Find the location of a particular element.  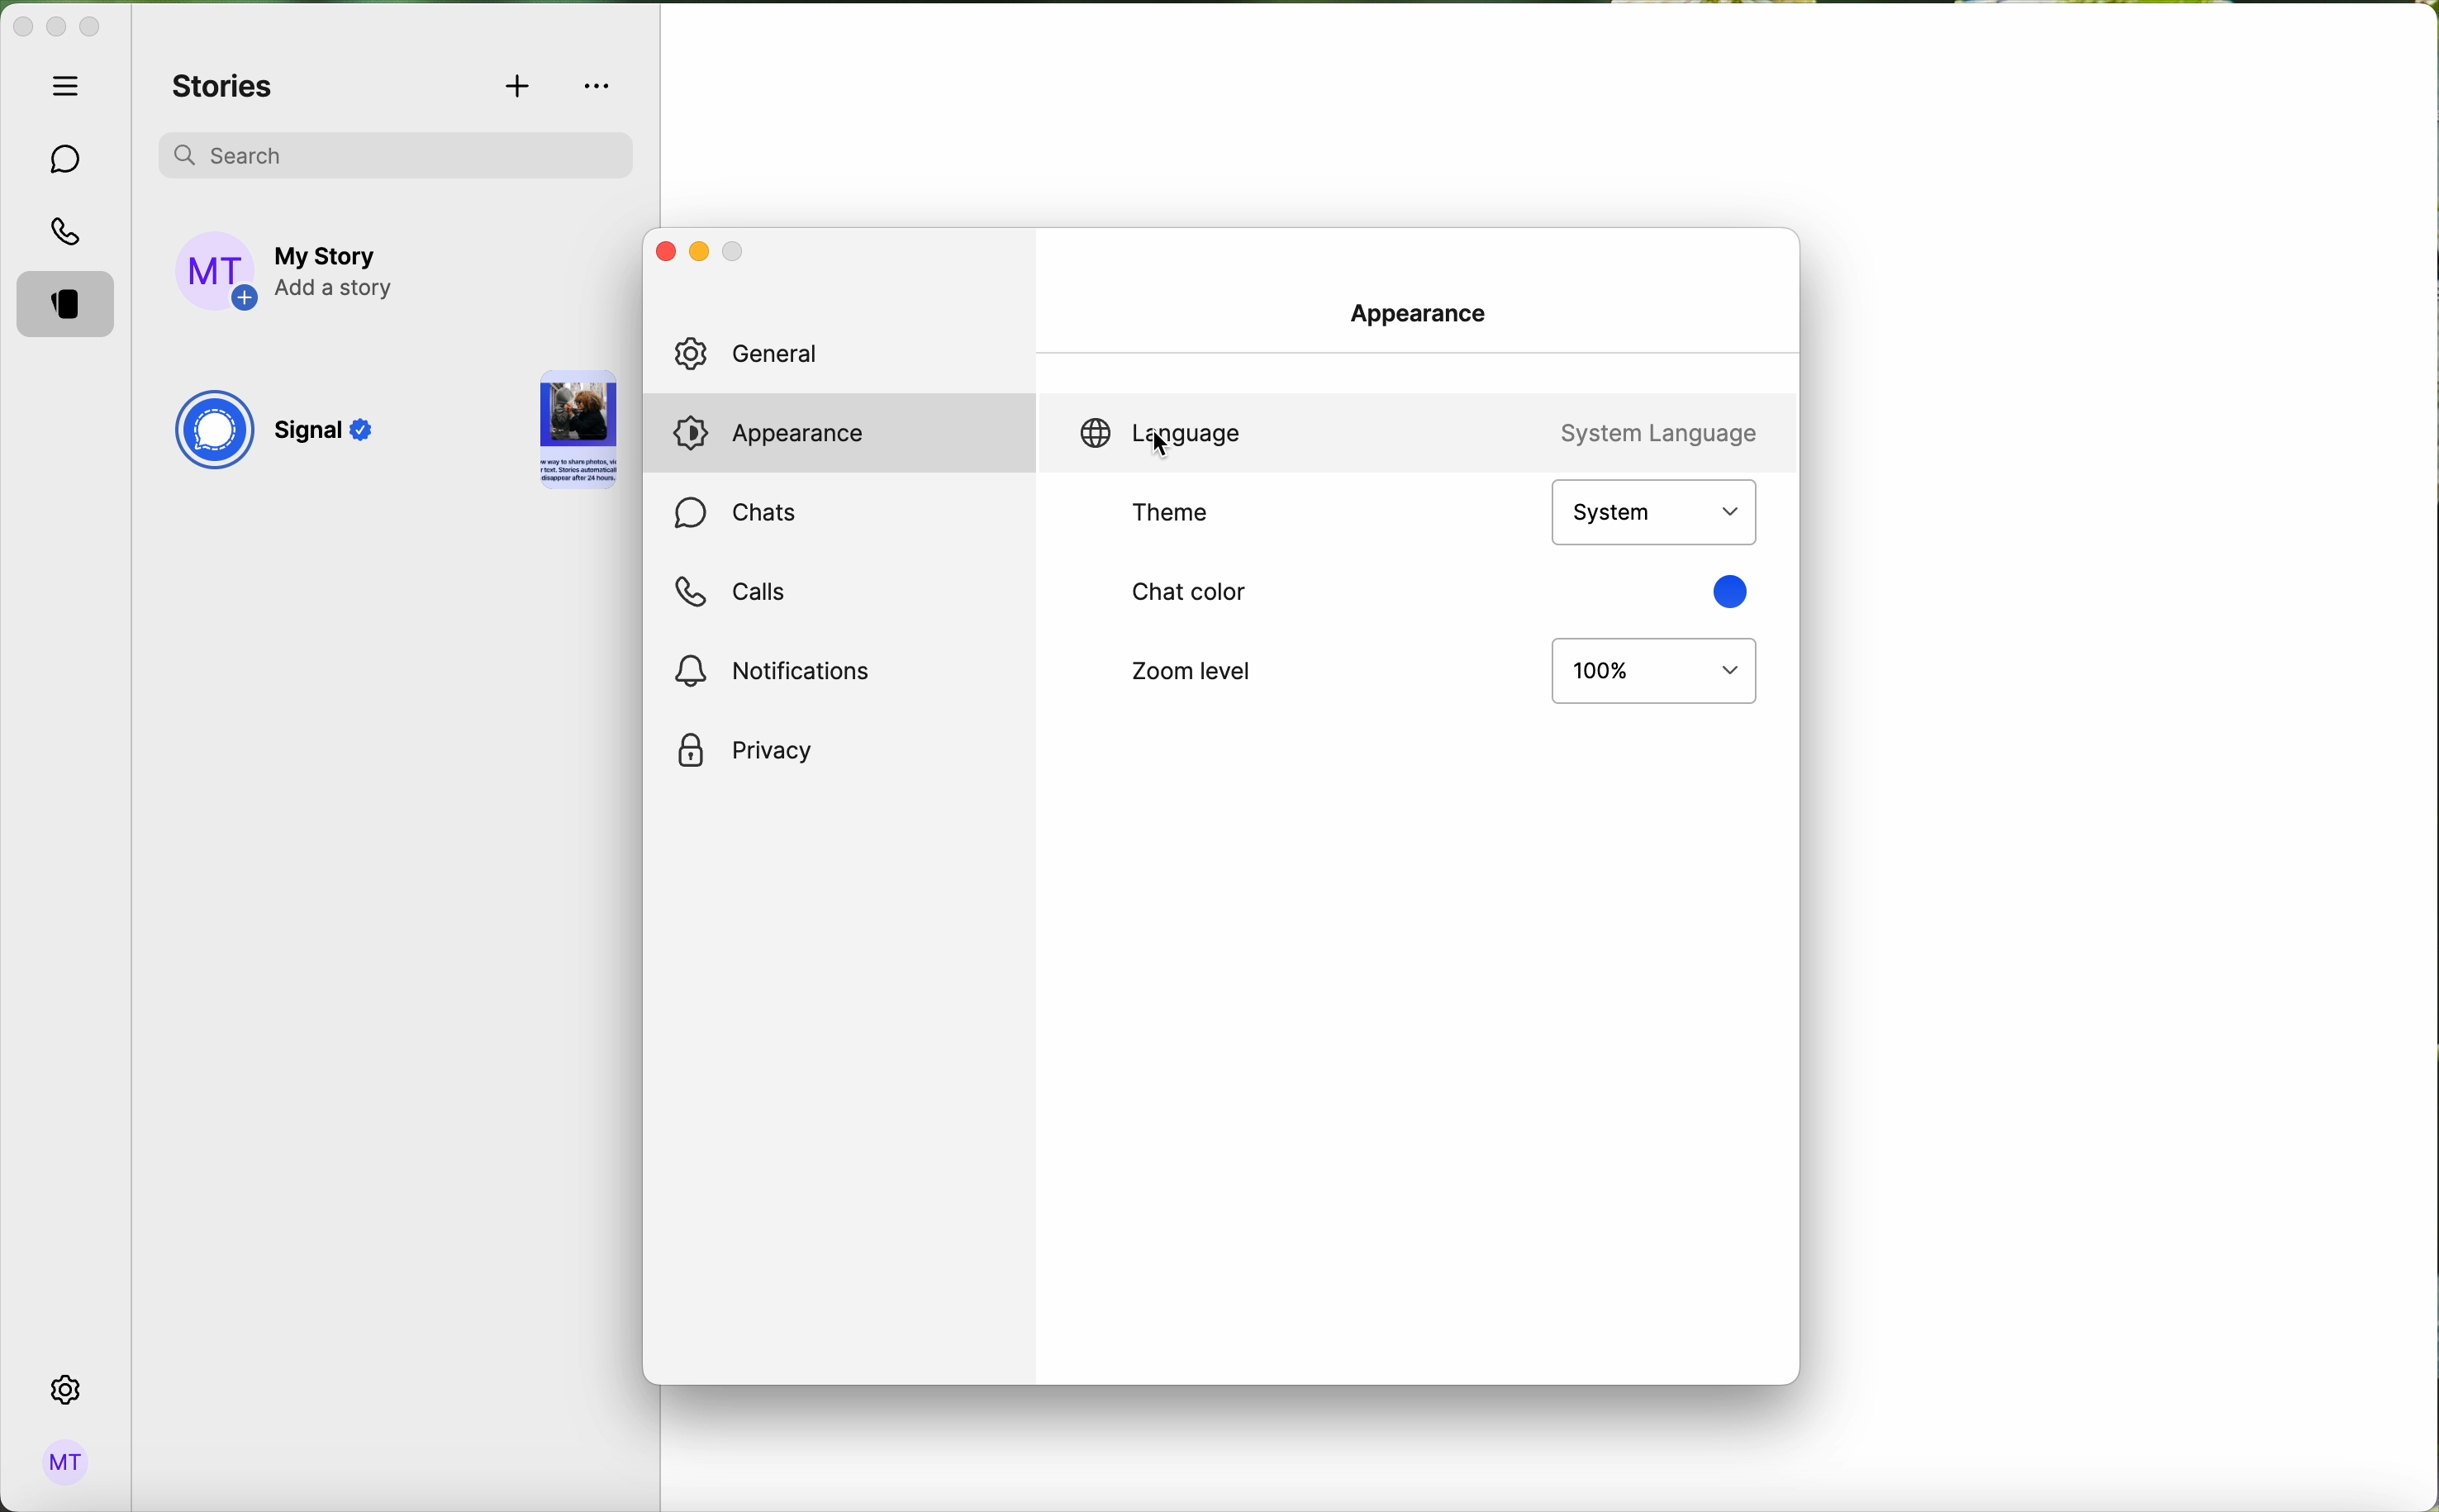

close Signal is located at coordinates (21, 28).